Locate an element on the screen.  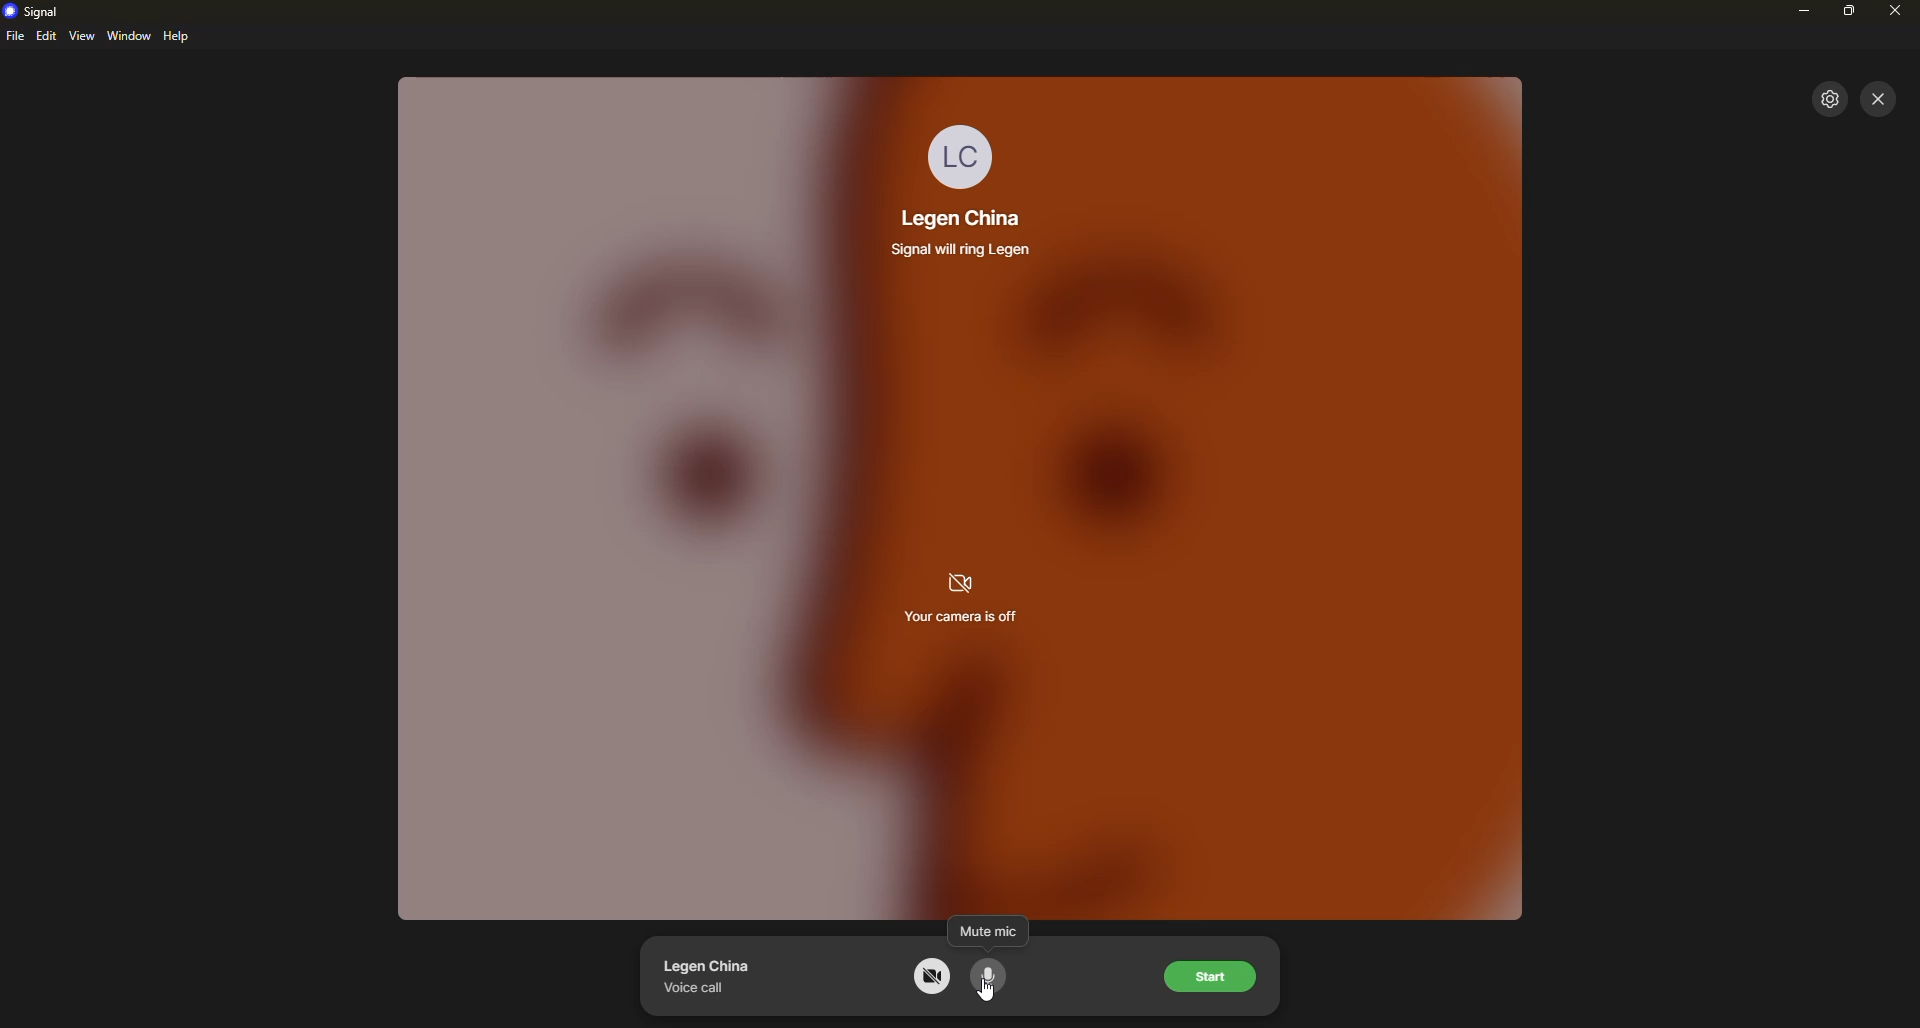
minimize is located at coordinates (1806, 12).